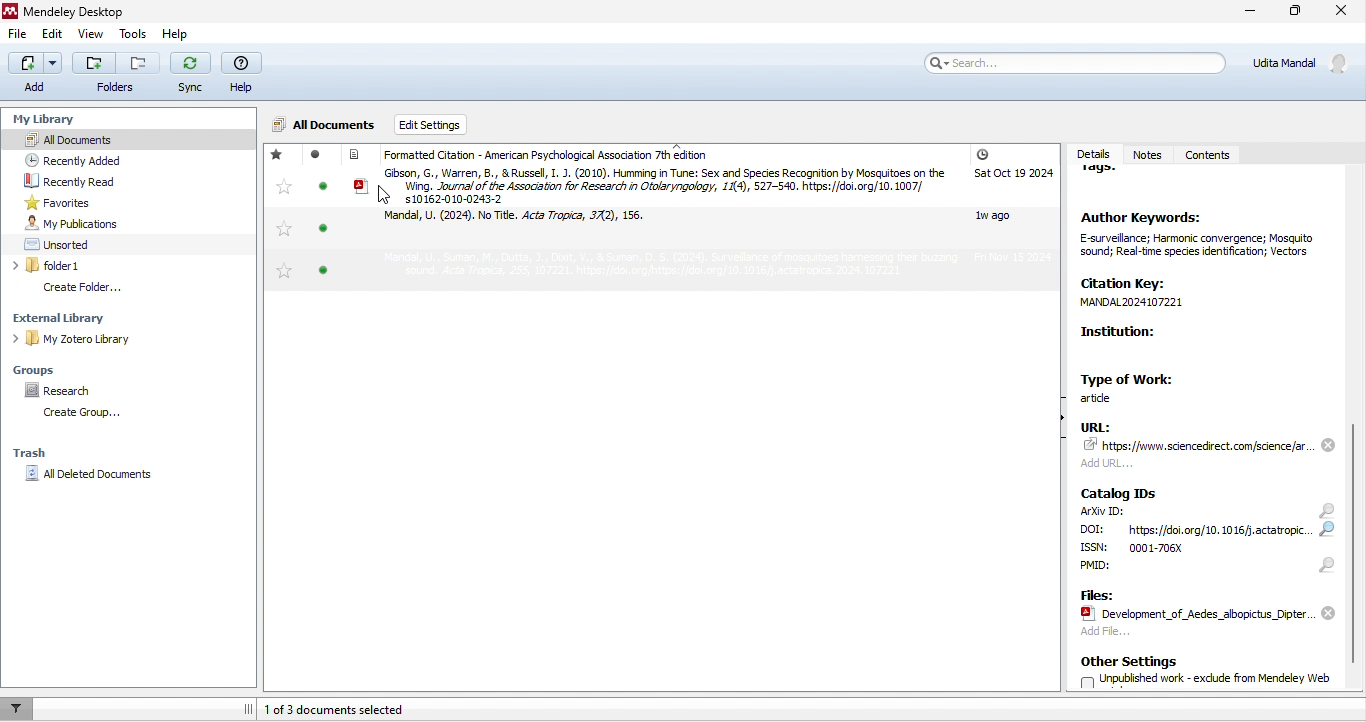 Image resolution: width=1366 pixels, height=722 pixels. Describe the element at coordinates (1198, 530) in the screenshot. I see `DOI` at that location.